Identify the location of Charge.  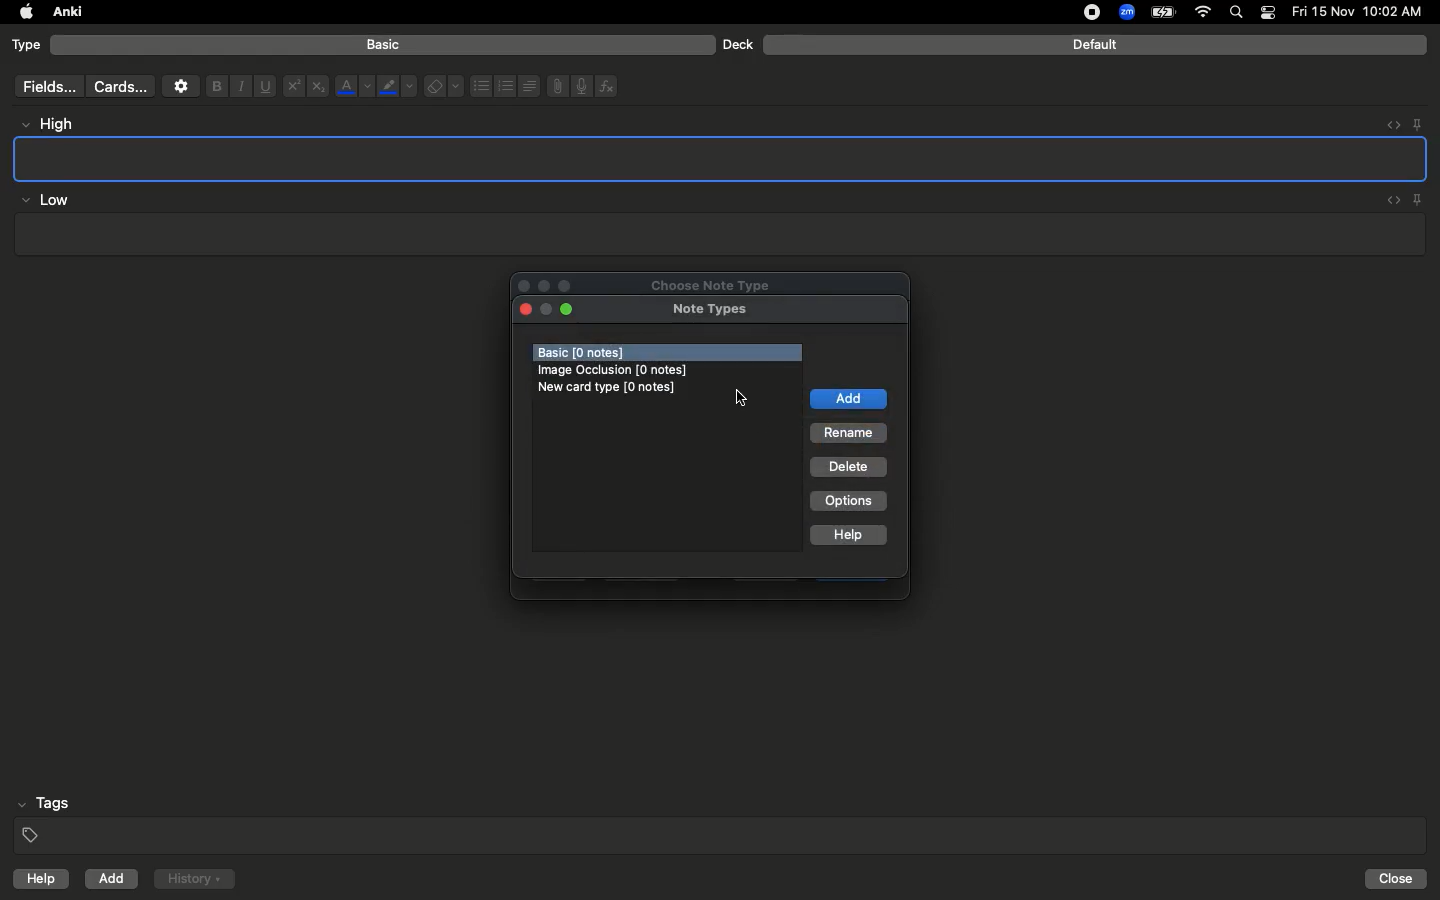
(1162, 12).